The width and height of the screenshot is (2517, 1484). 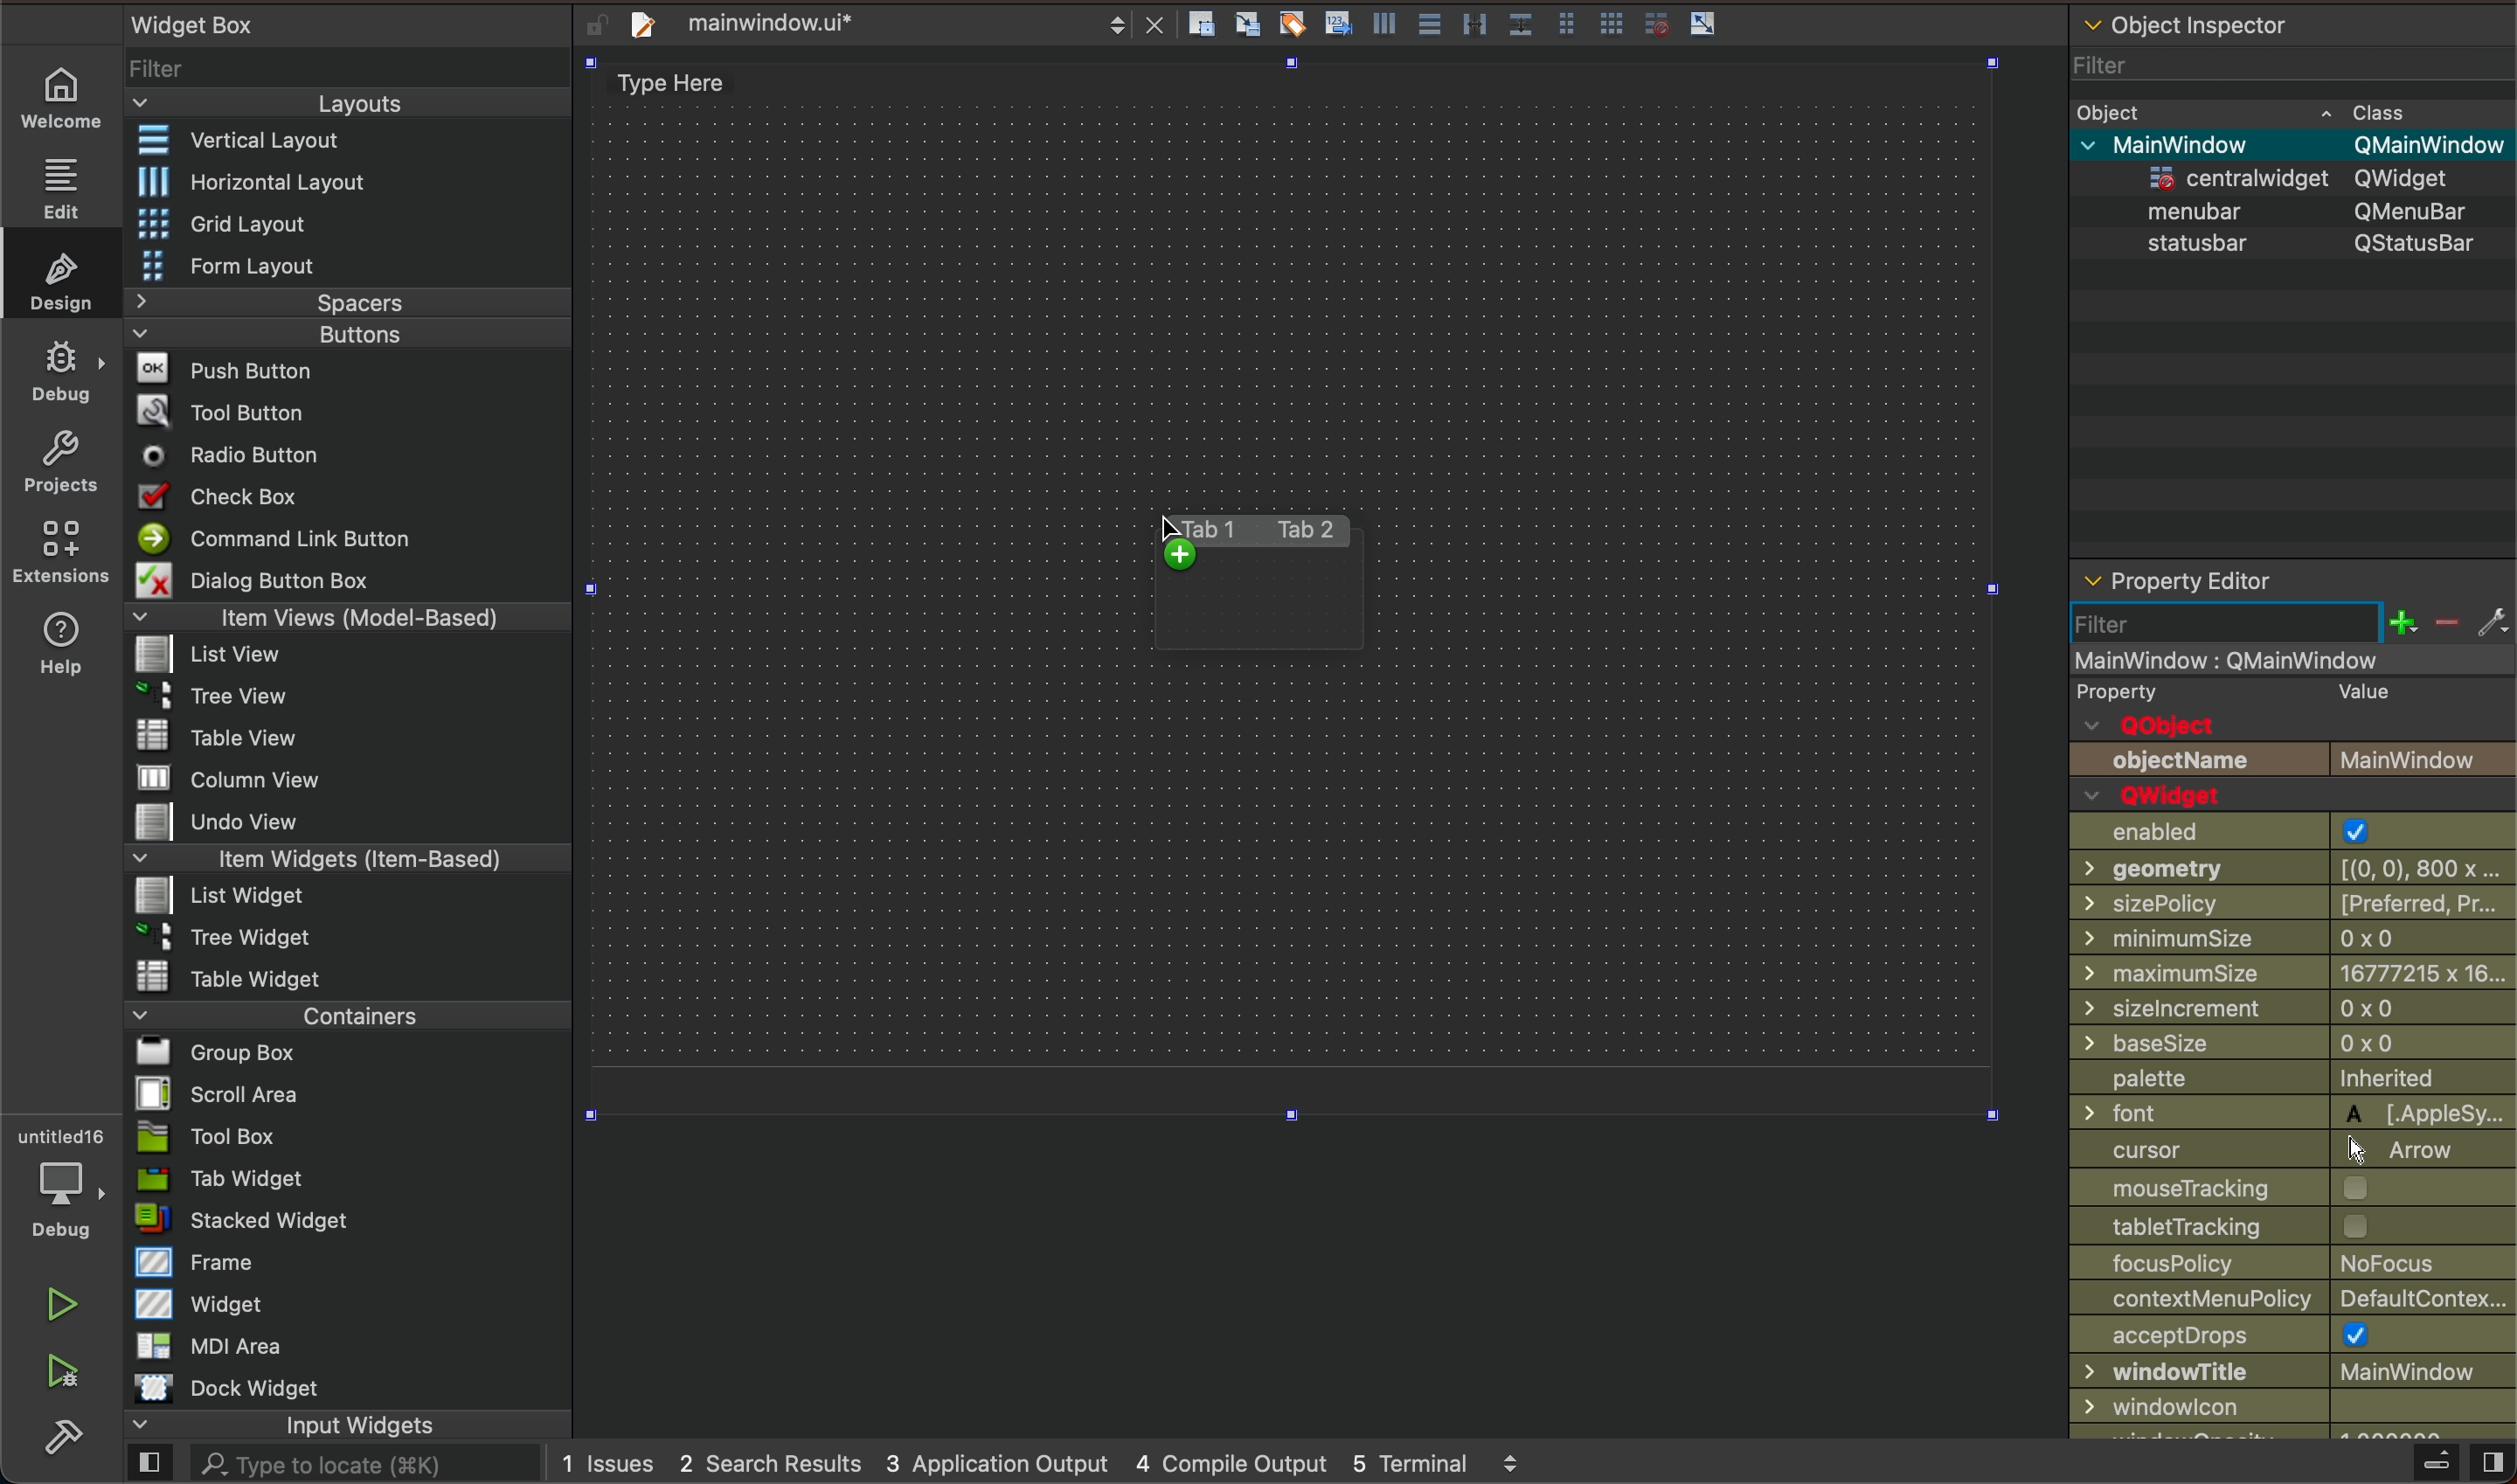 I want to click on welcome, so click(x=57, y=99).